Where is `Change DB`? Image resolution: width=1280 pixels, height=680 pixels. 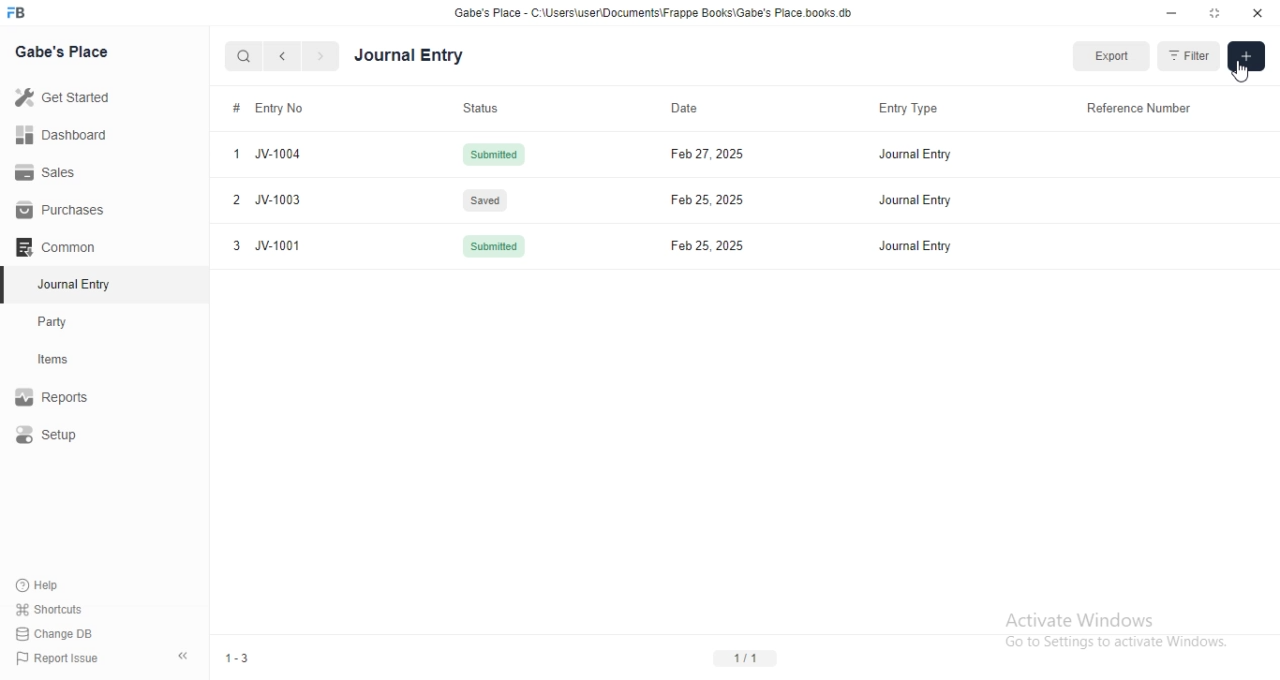 Change DB is located at coordinates (60, 633).